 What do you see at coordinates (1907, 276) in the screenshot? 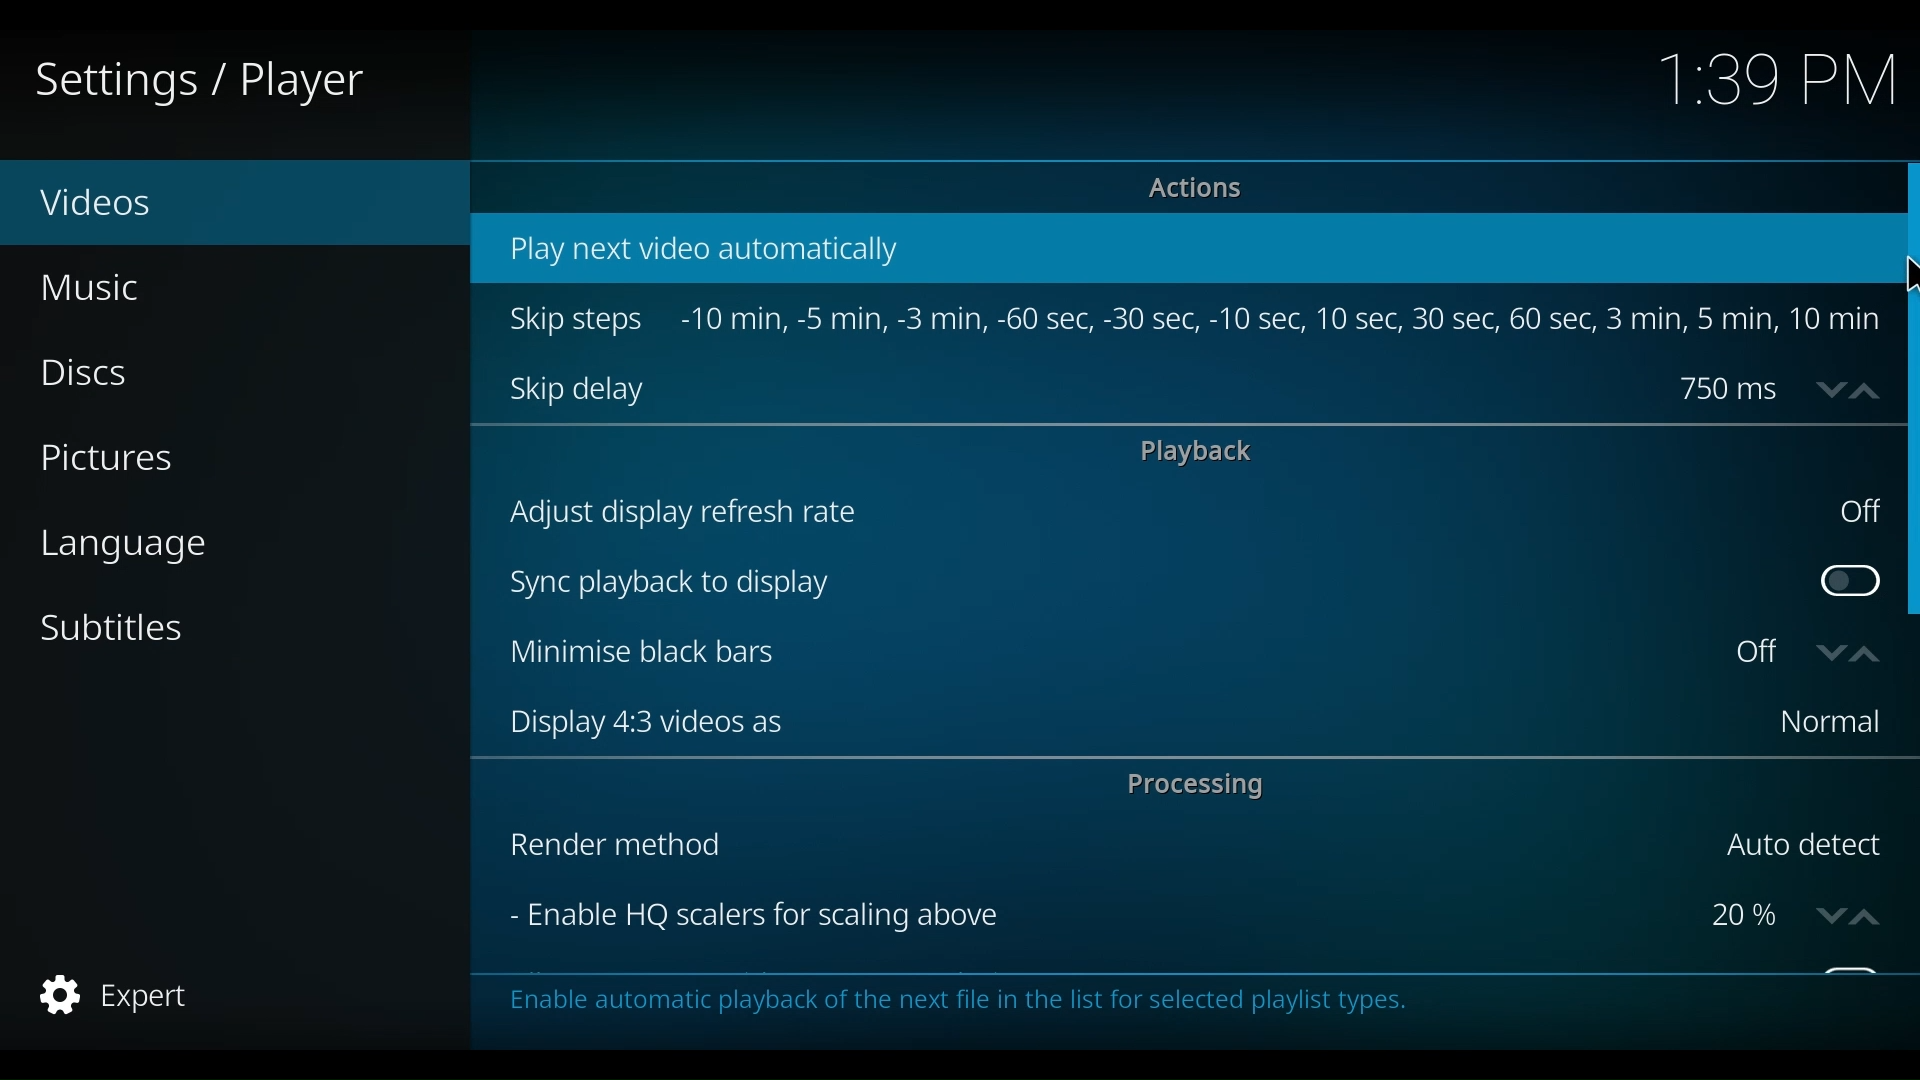
I see `Cursor` at bounding box center [1907, 276].